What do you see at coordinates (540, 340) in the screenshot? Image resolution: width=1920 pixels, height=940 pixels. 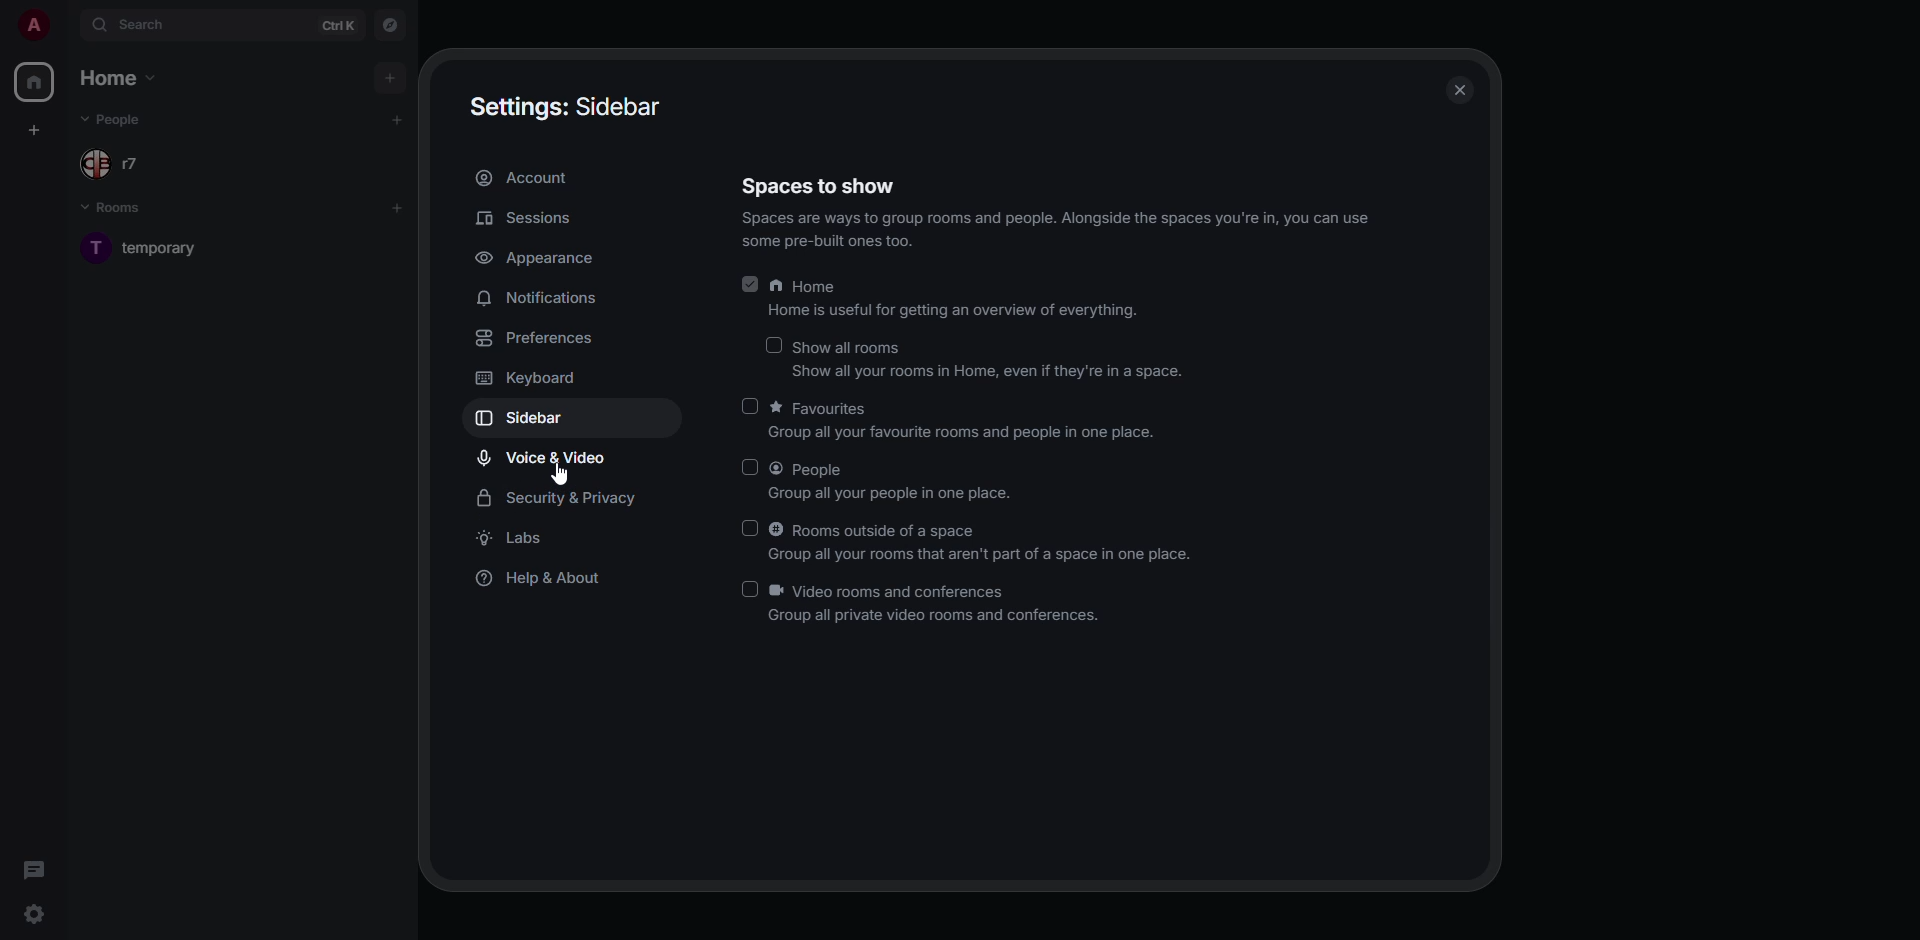 I see `preferences` at bounding box center [540, 340].